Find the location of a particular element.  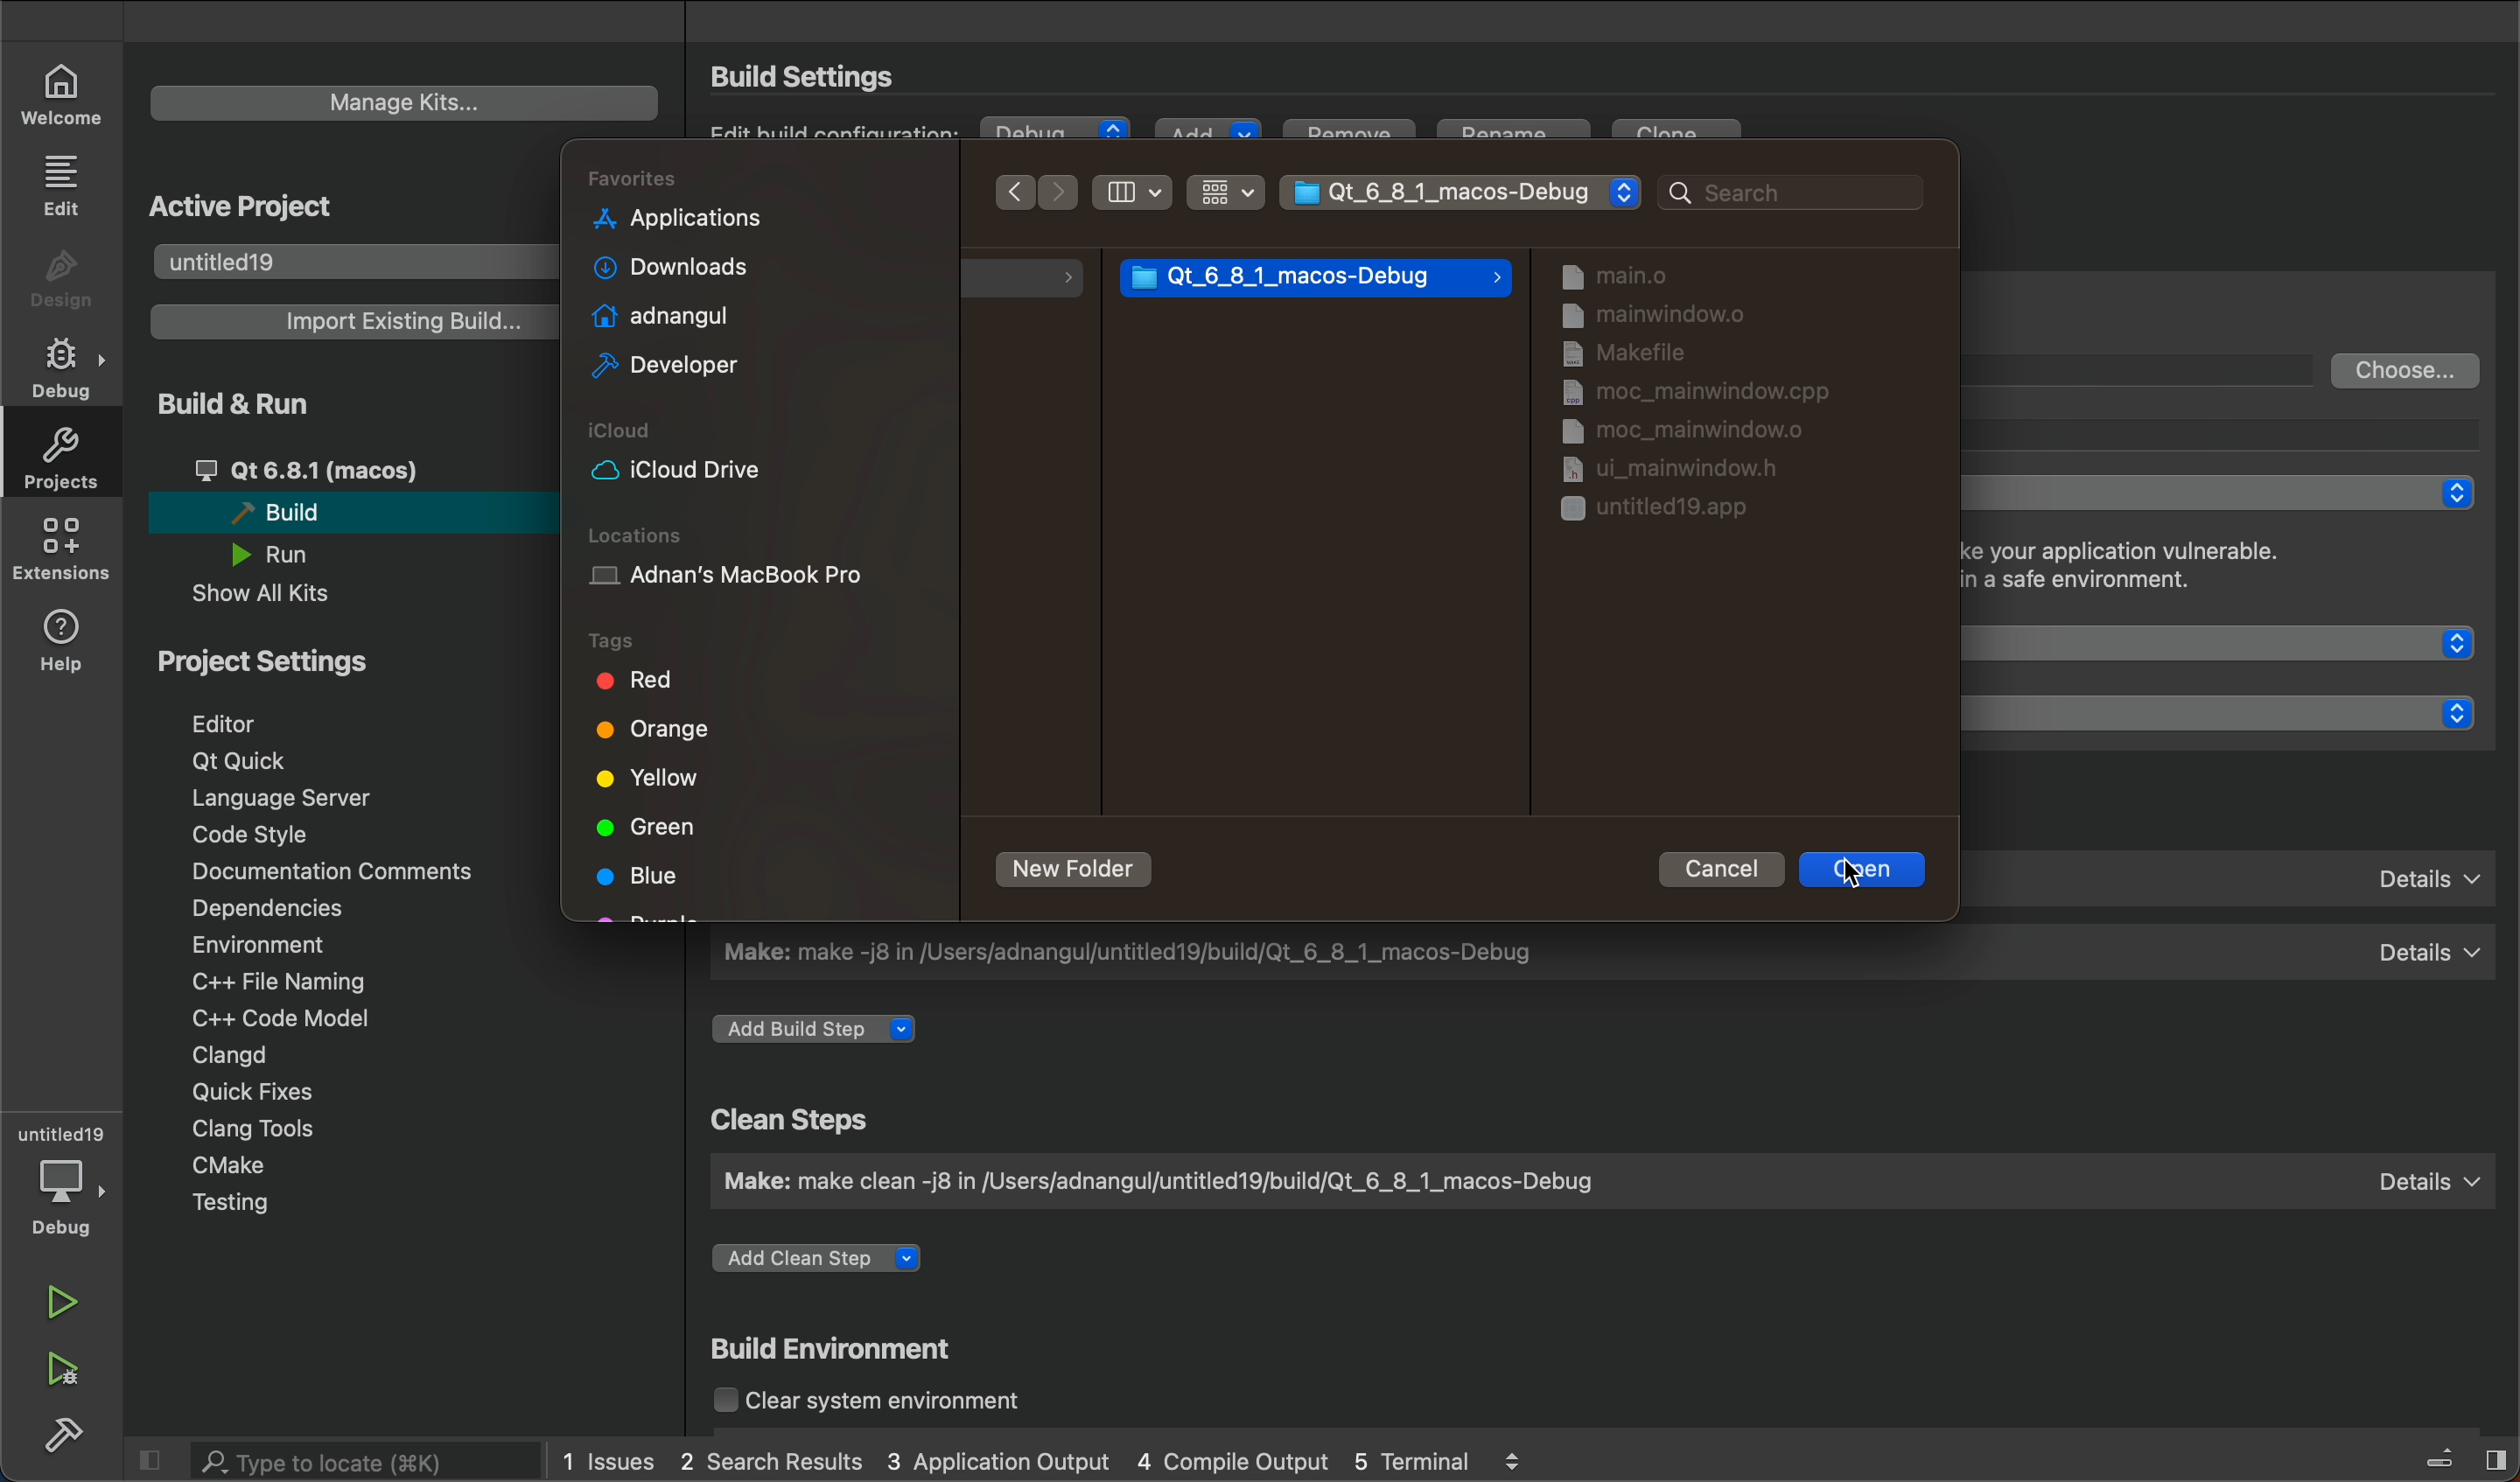

uc-mainwindow is located at coordinates (1653, 467).